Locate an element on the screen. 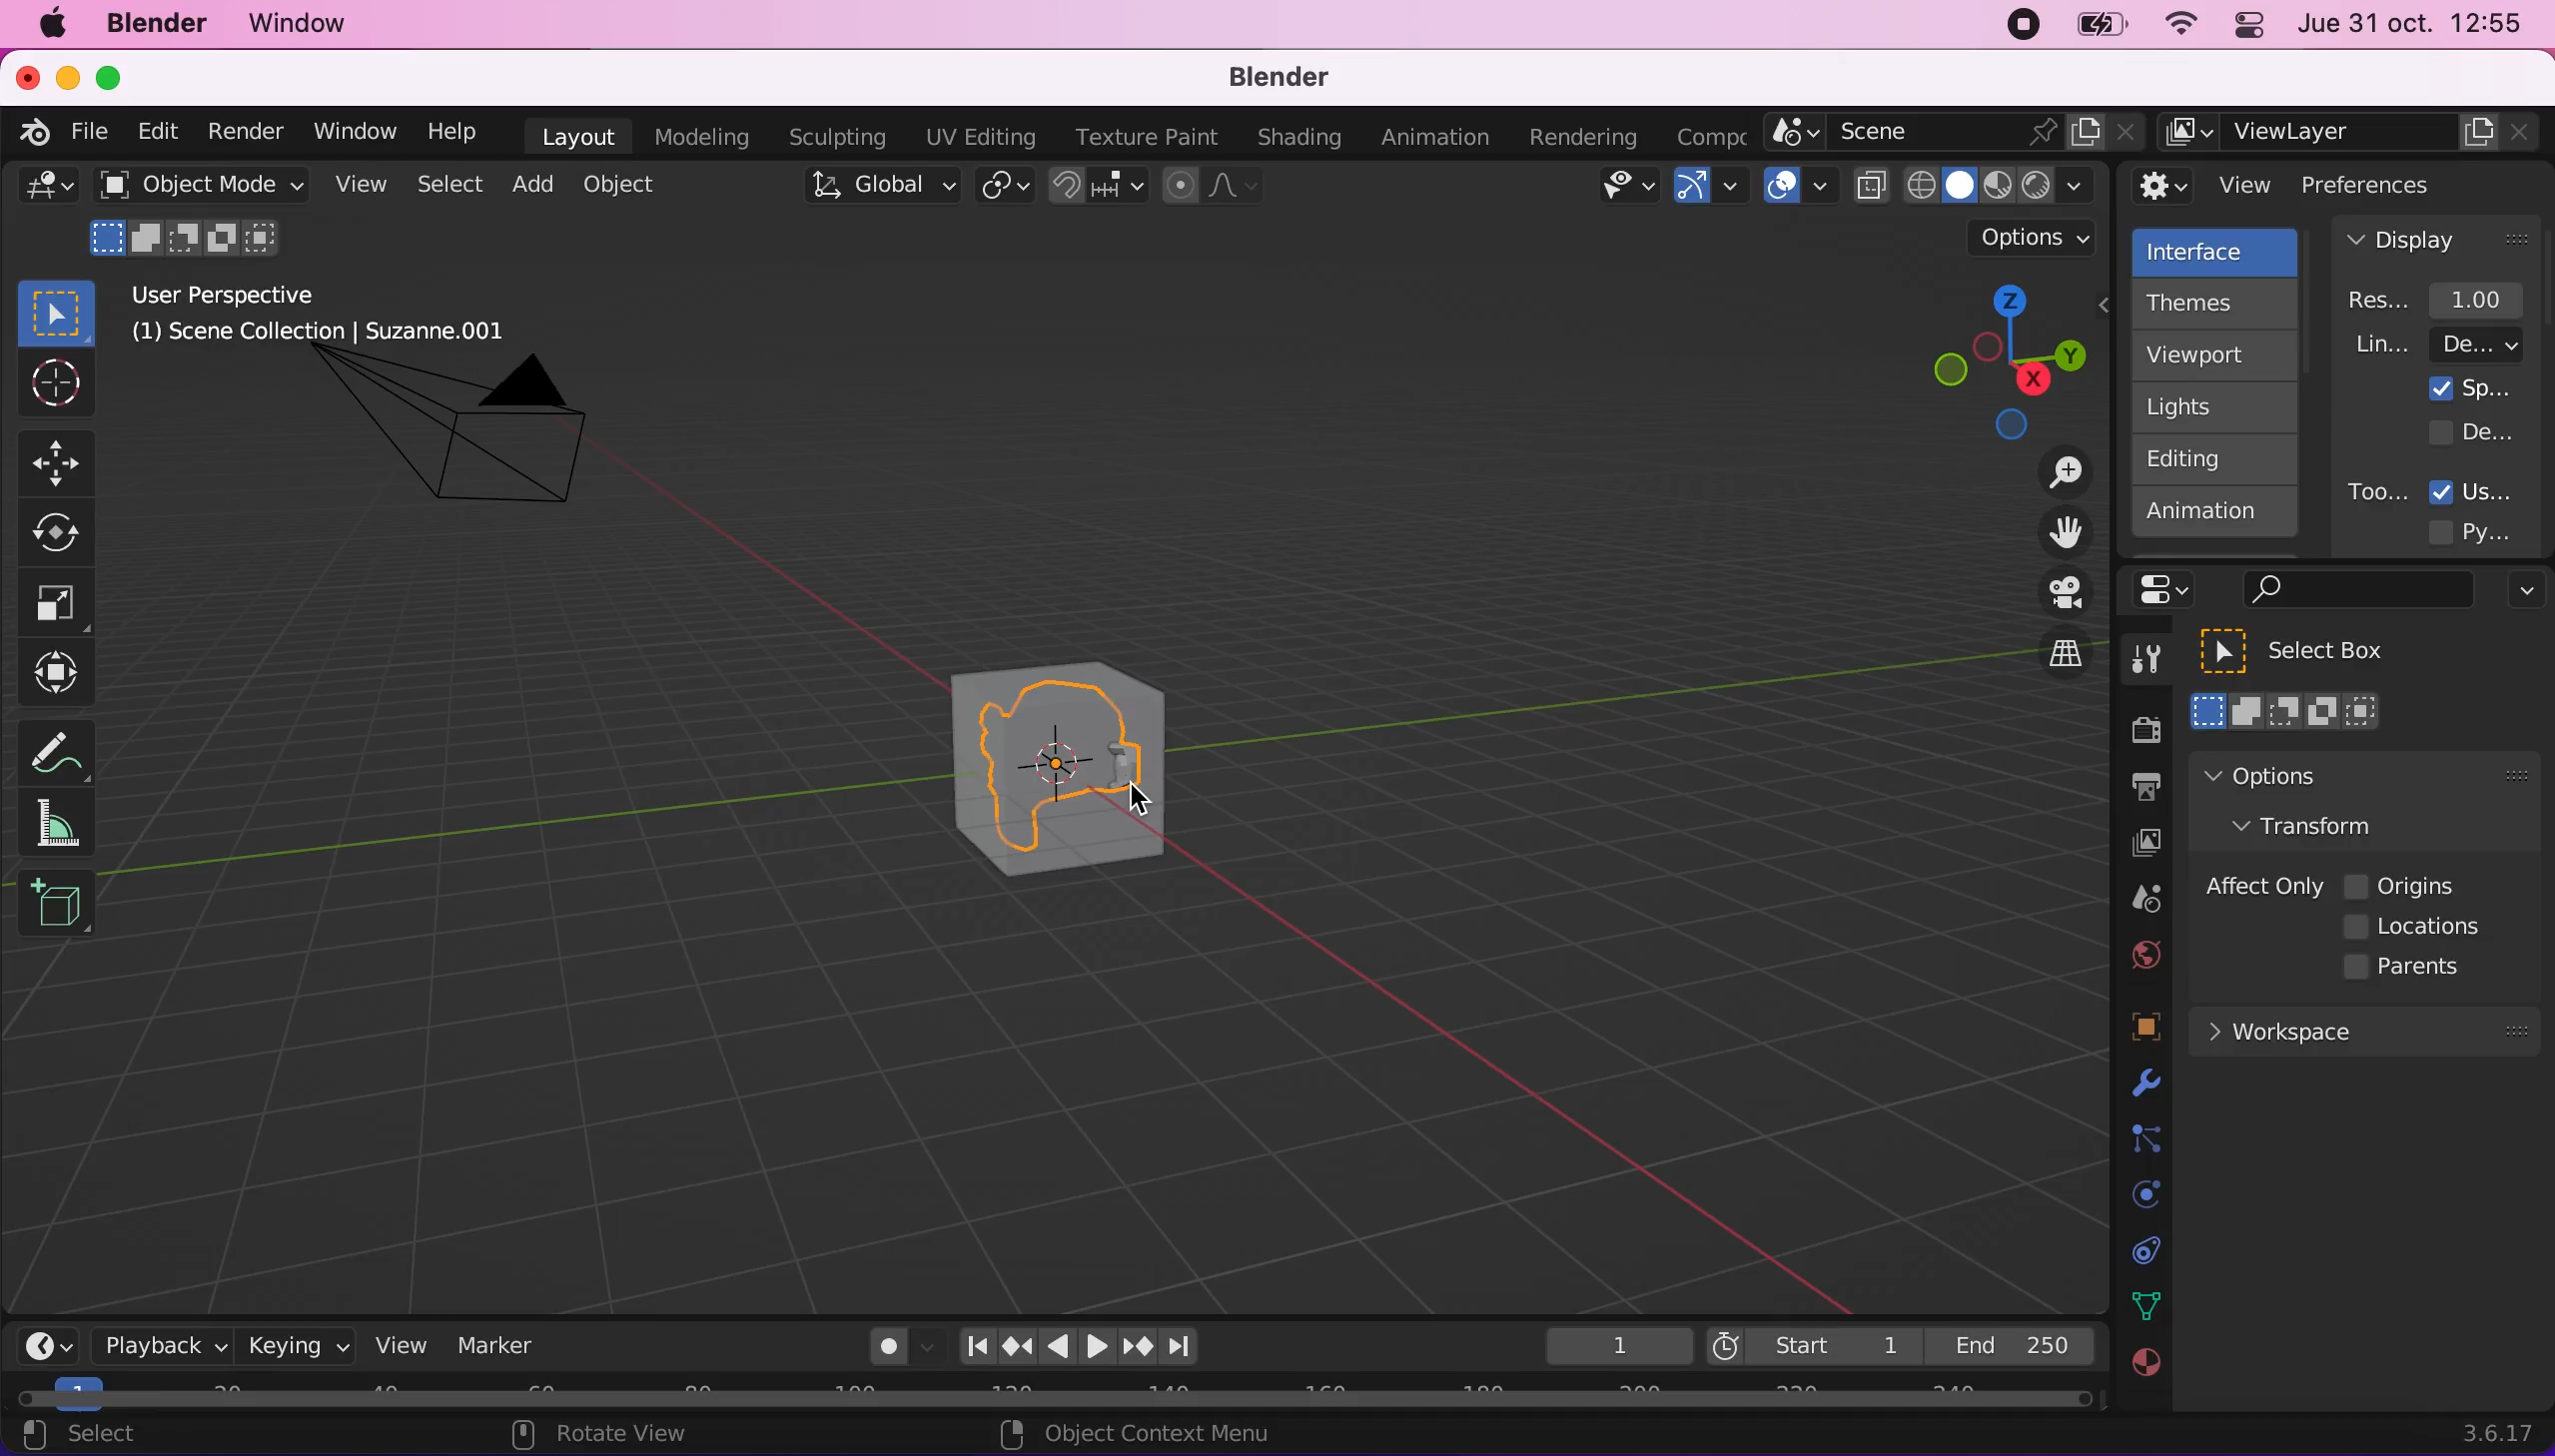 Image resolution: width=2555 pixels, height=1456 pixels. locations is located at coordinates (2419, 927).